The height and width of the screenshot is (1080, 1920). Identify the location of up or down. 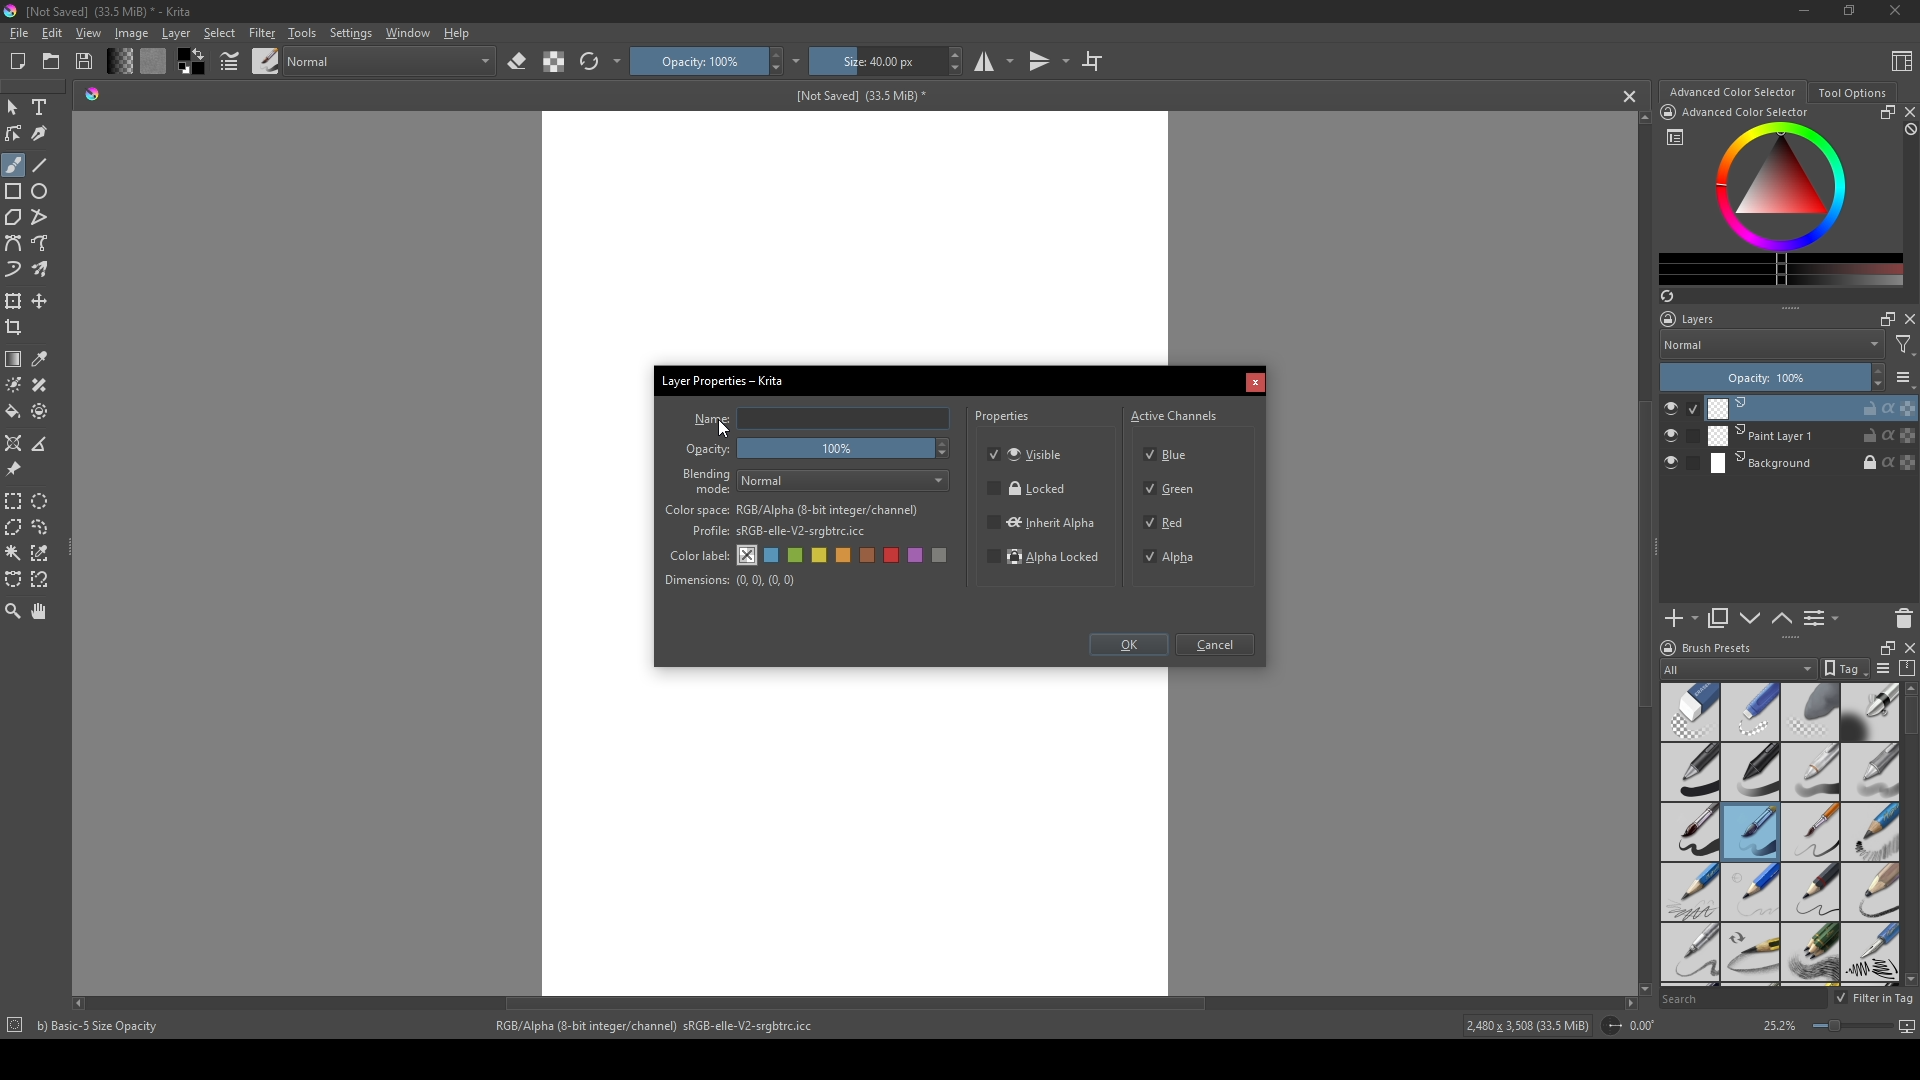
(1783, 618).